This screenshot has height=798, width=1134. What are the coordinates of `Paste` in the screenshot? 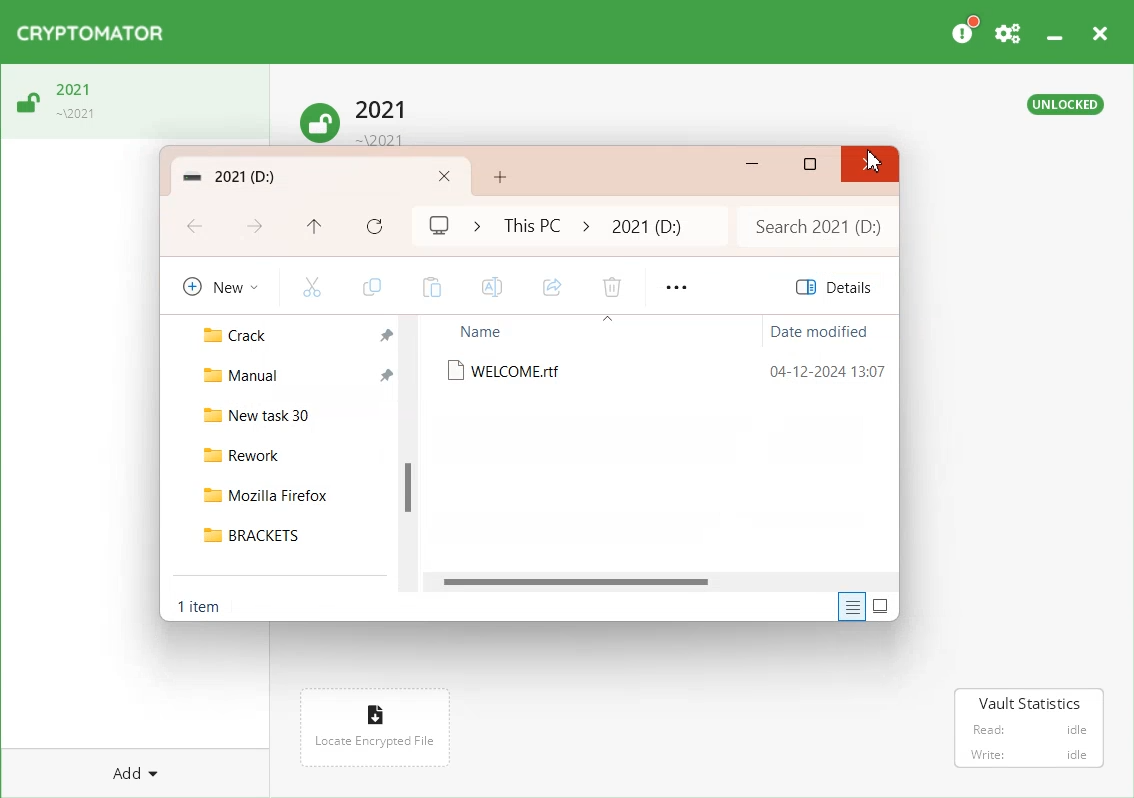 It's located at (432, 286).